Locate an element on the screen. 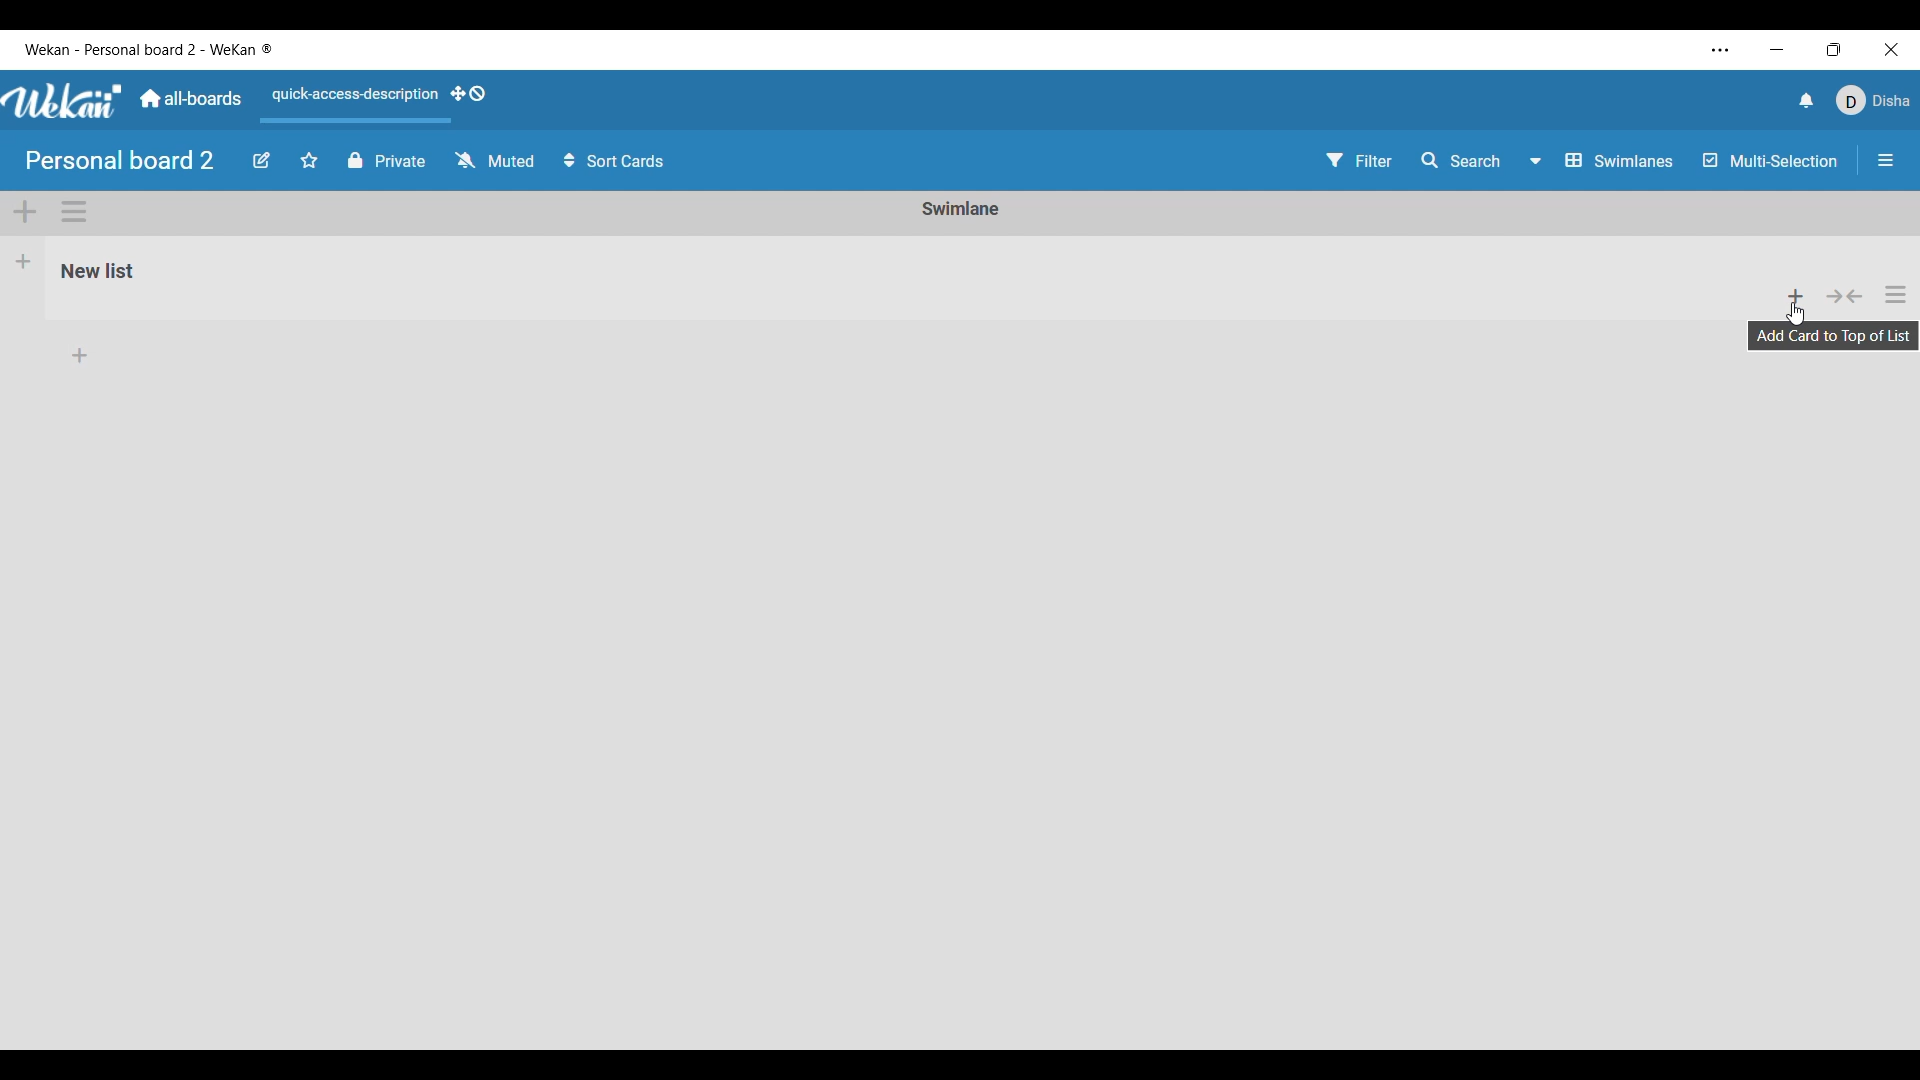 This screenshot has height=1080, width=1920. Notifications  is located at coordinates (1807, 100).